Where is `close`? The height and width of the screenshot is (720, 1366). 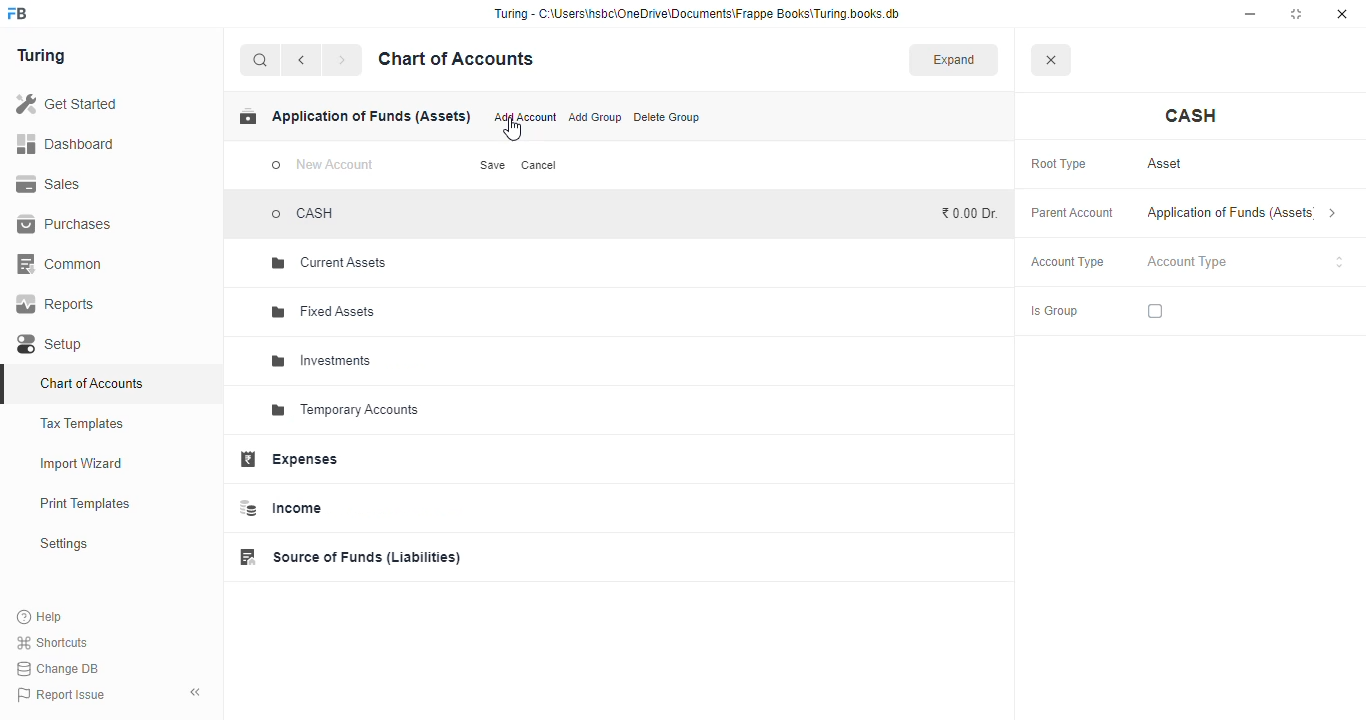 close is located at coordinates (1342, 14).